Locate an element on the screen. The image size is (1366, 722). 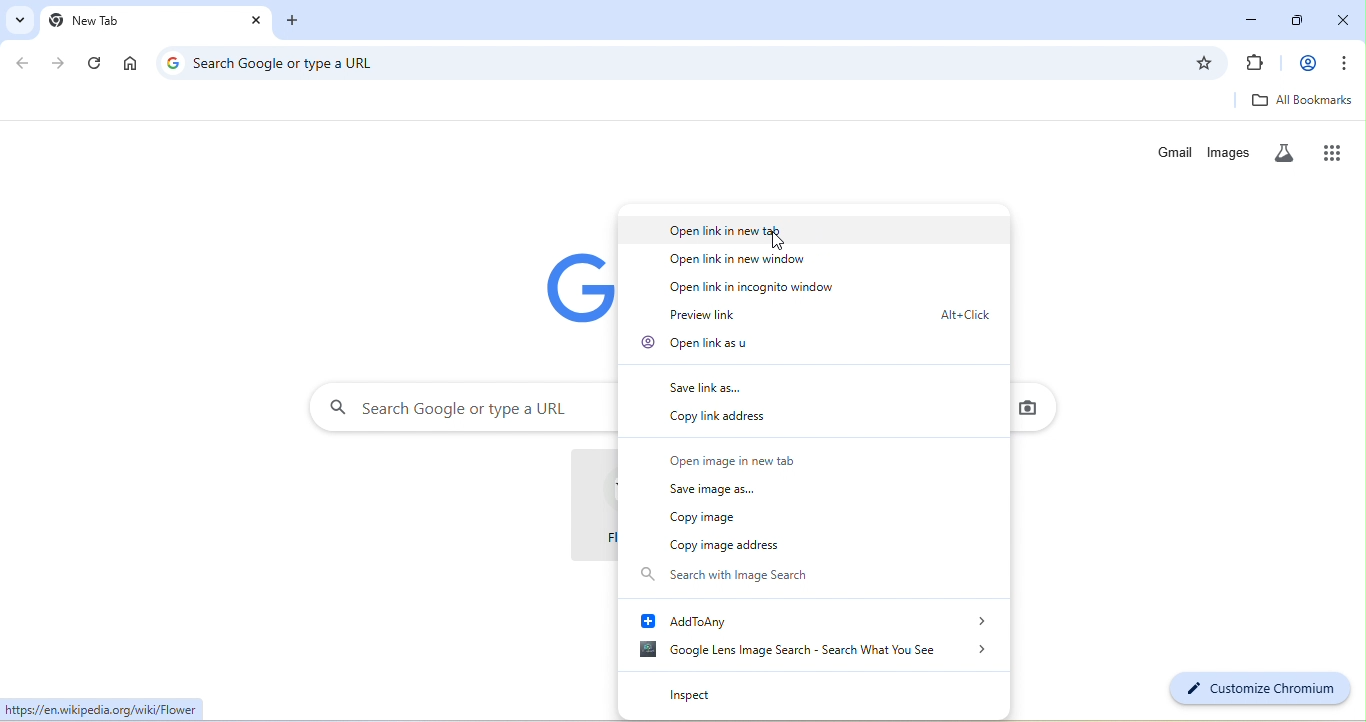
preview link is located at coordinates (820, 314).